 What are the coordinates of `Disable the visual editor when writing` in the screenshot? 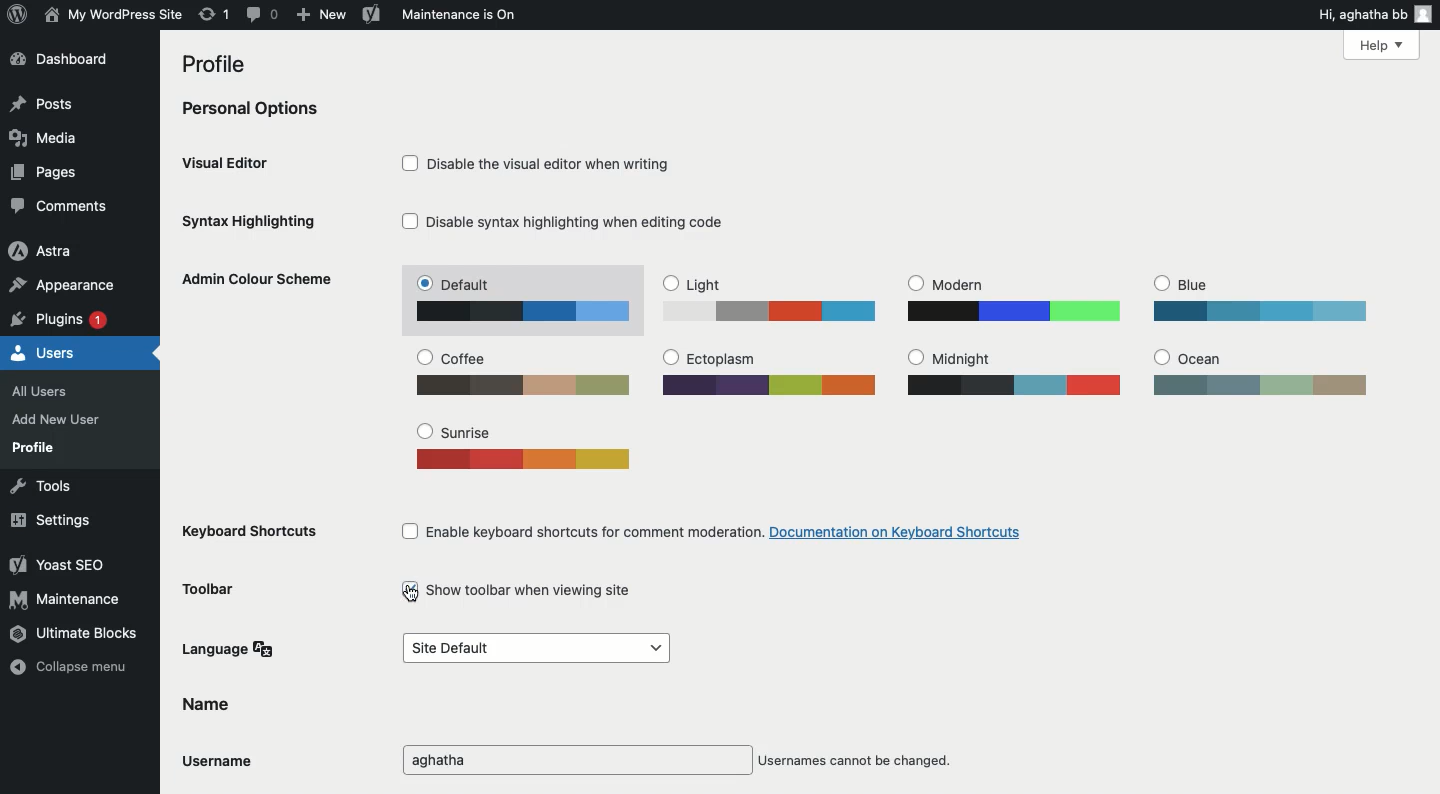 It's located at (540, 163).